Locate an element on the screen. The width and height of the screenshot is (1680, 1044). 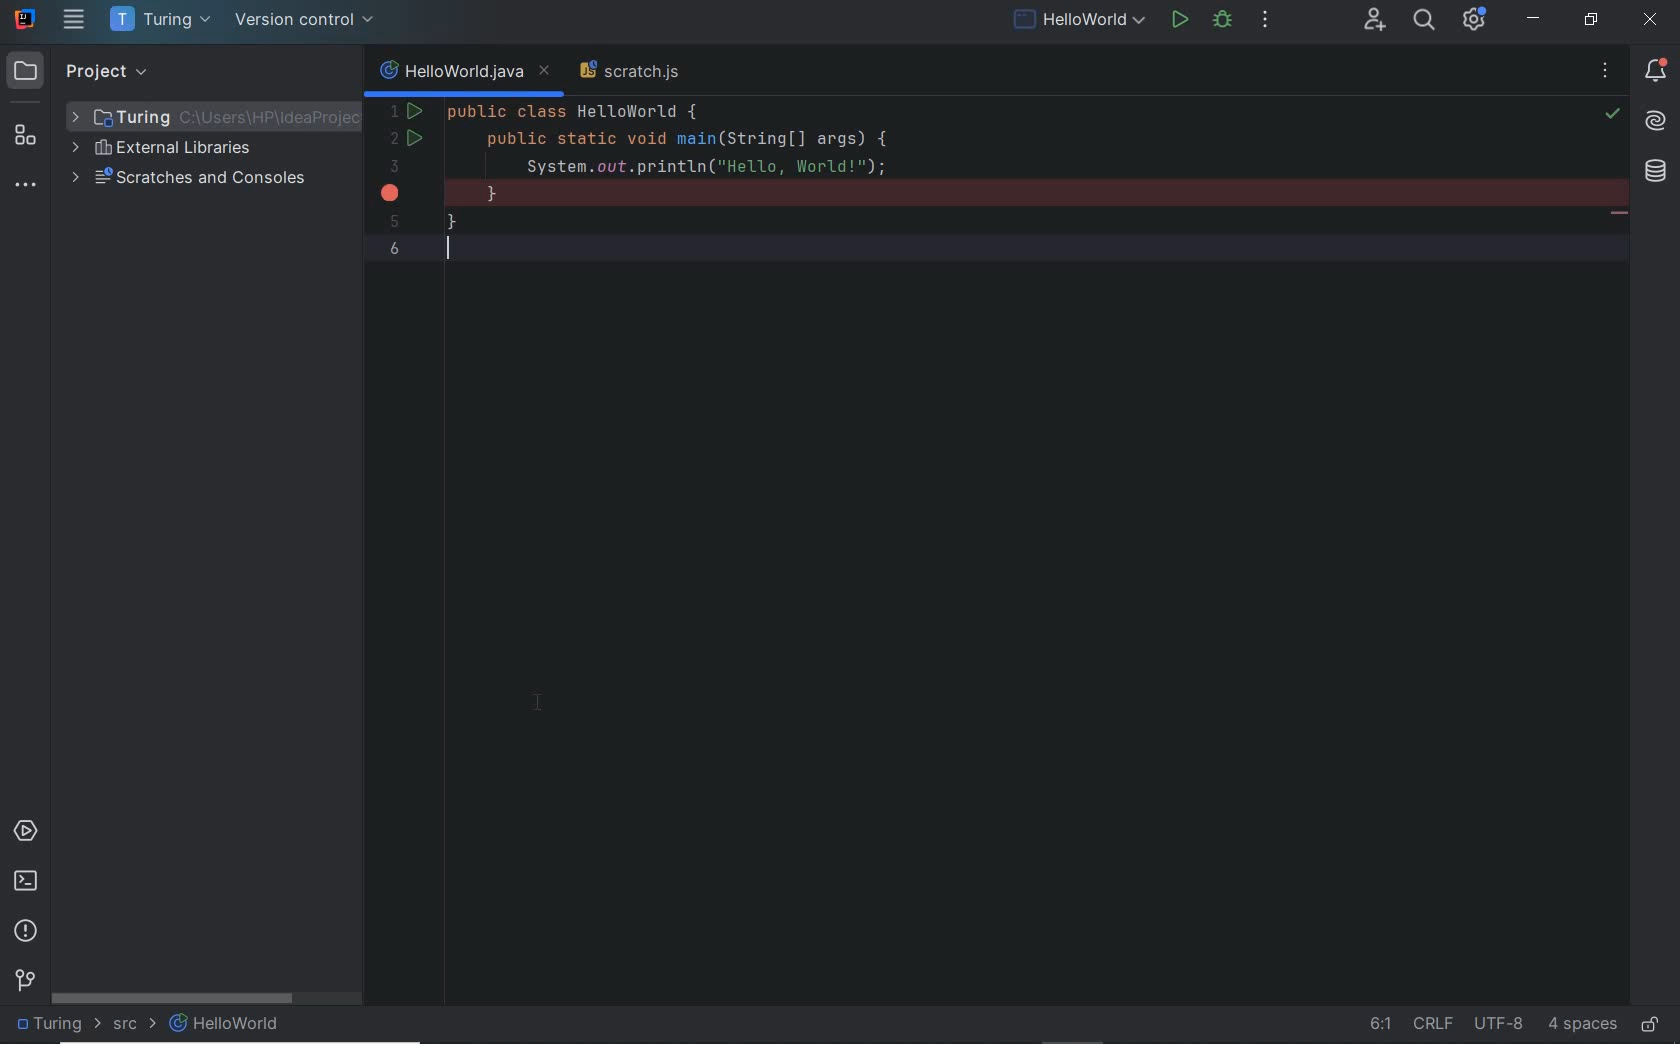
run/debug configuration is located at coordinates (1078, 21).